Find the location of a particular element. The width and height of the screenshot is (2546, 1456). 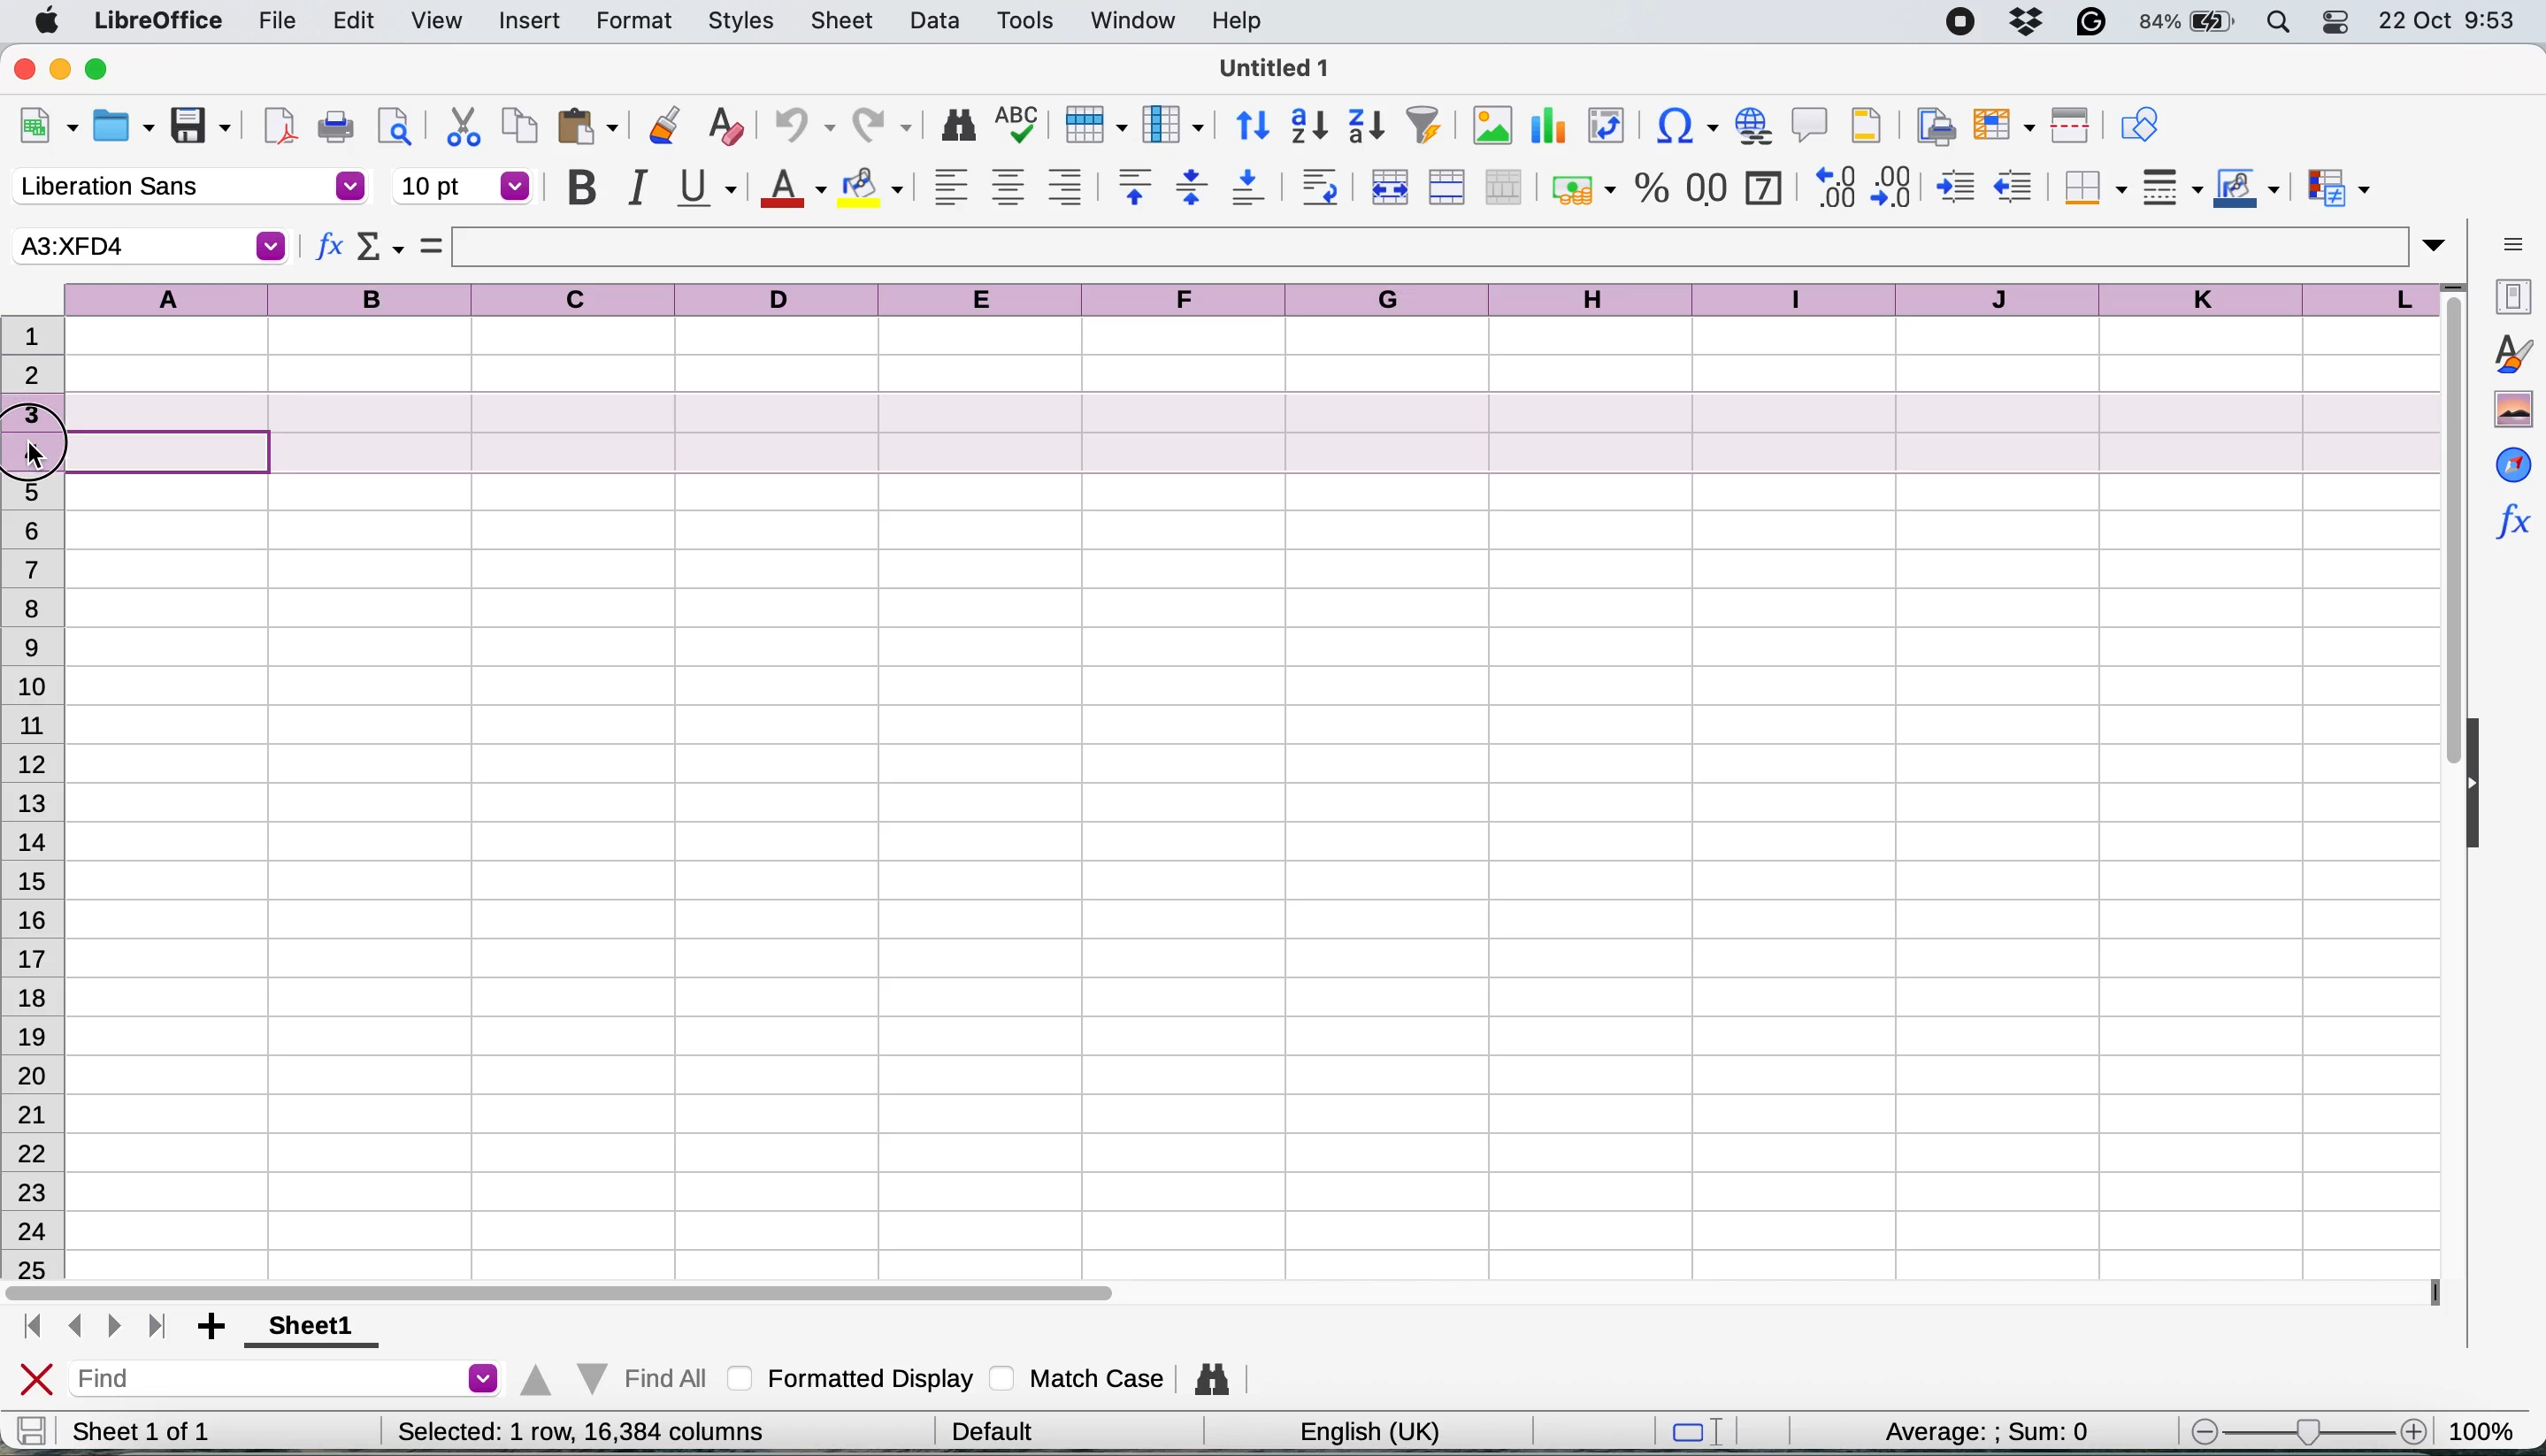

navigator is located at coordinates (2513, 463).